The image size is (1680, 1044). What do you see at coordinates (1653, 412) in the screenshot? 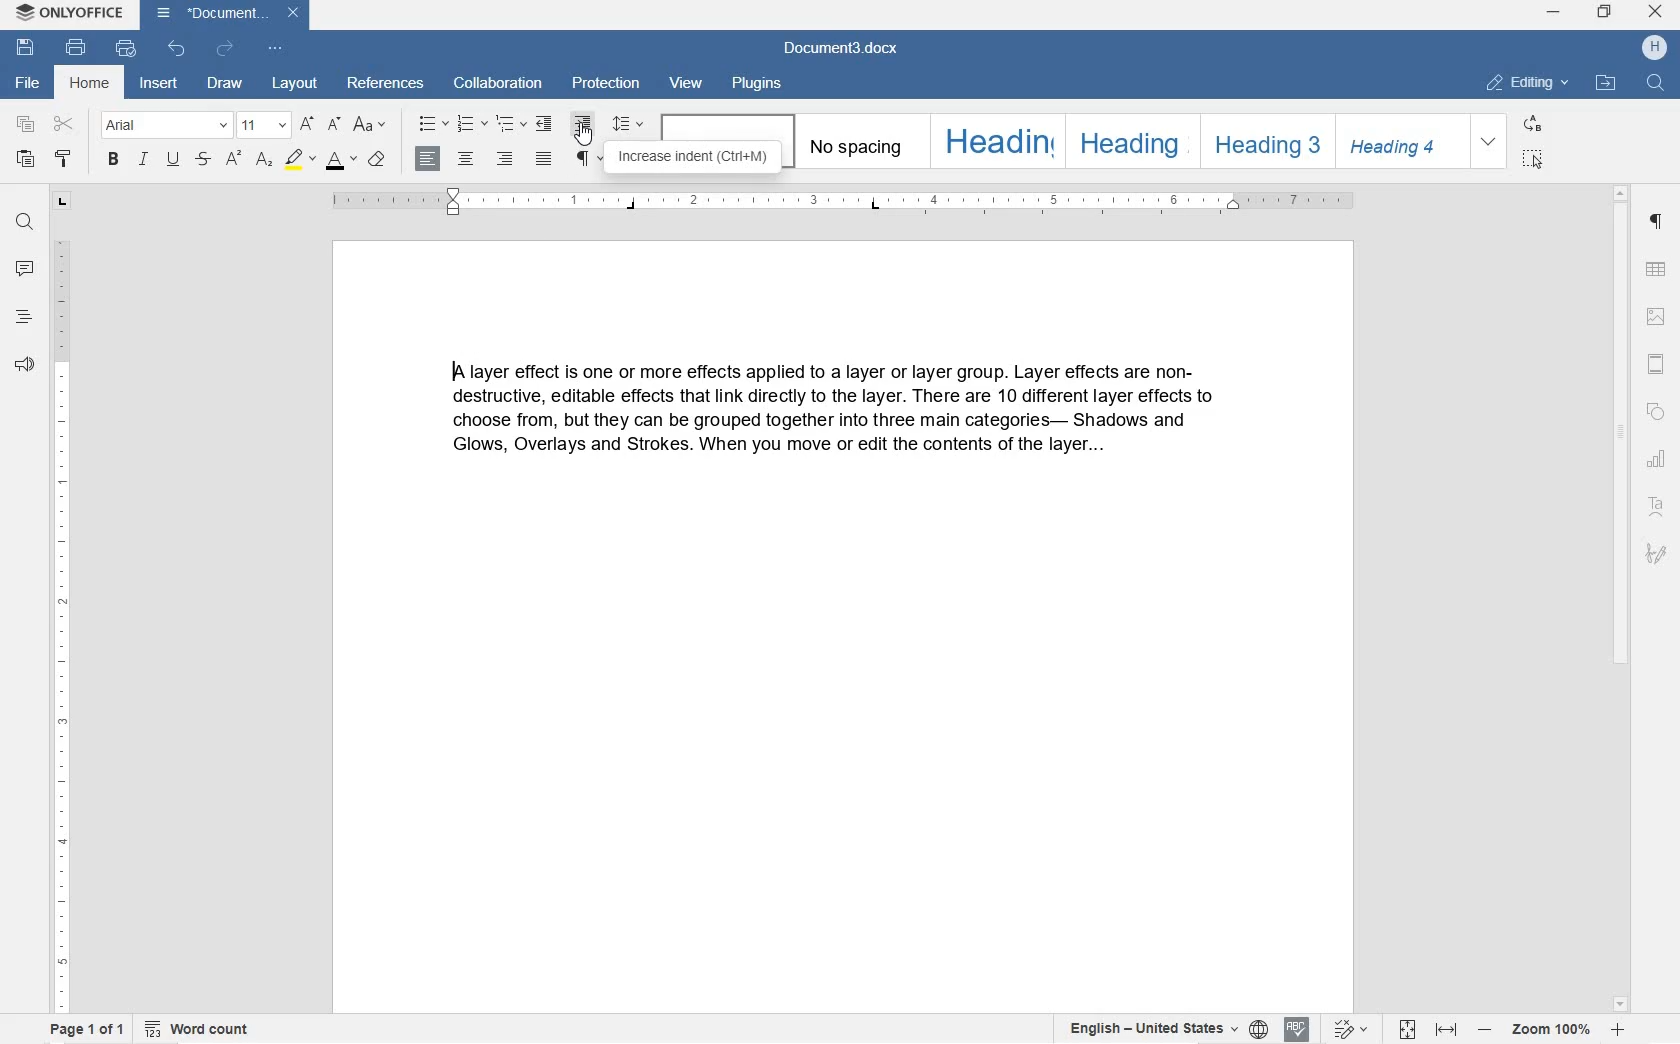
I see `SHAPE` at bounding box center [1653, 412].